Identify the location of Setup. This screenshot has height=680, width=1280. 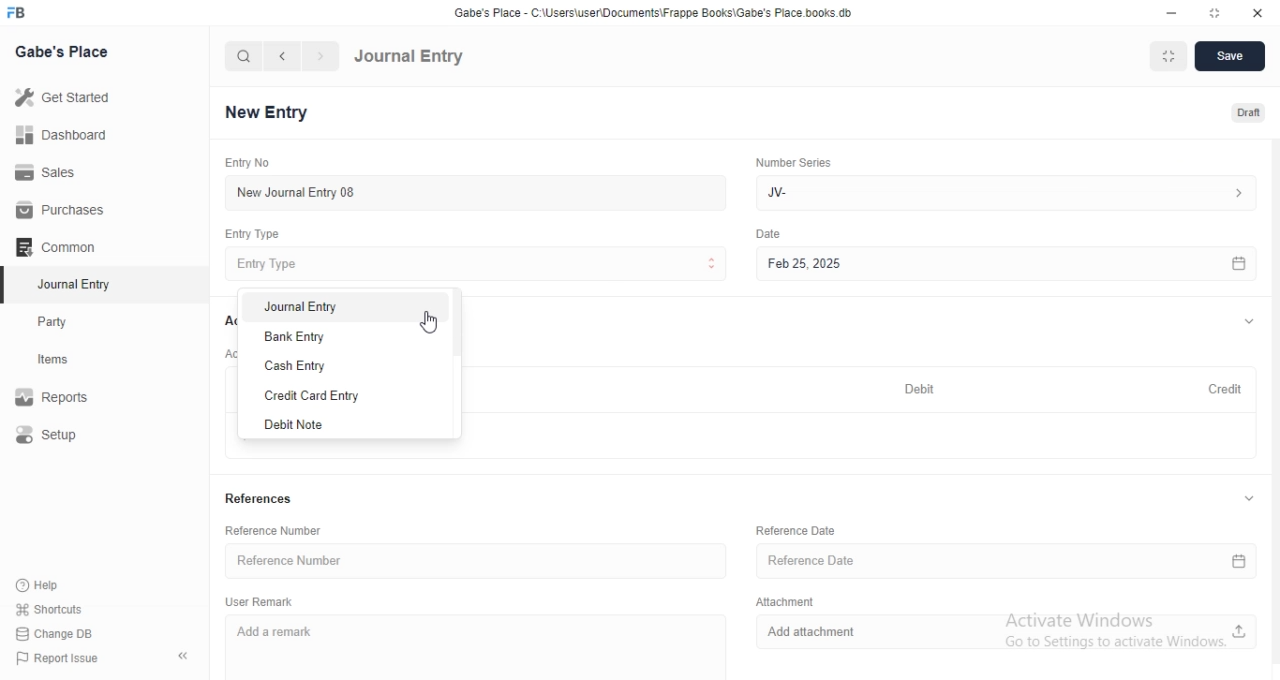
(68, 436).